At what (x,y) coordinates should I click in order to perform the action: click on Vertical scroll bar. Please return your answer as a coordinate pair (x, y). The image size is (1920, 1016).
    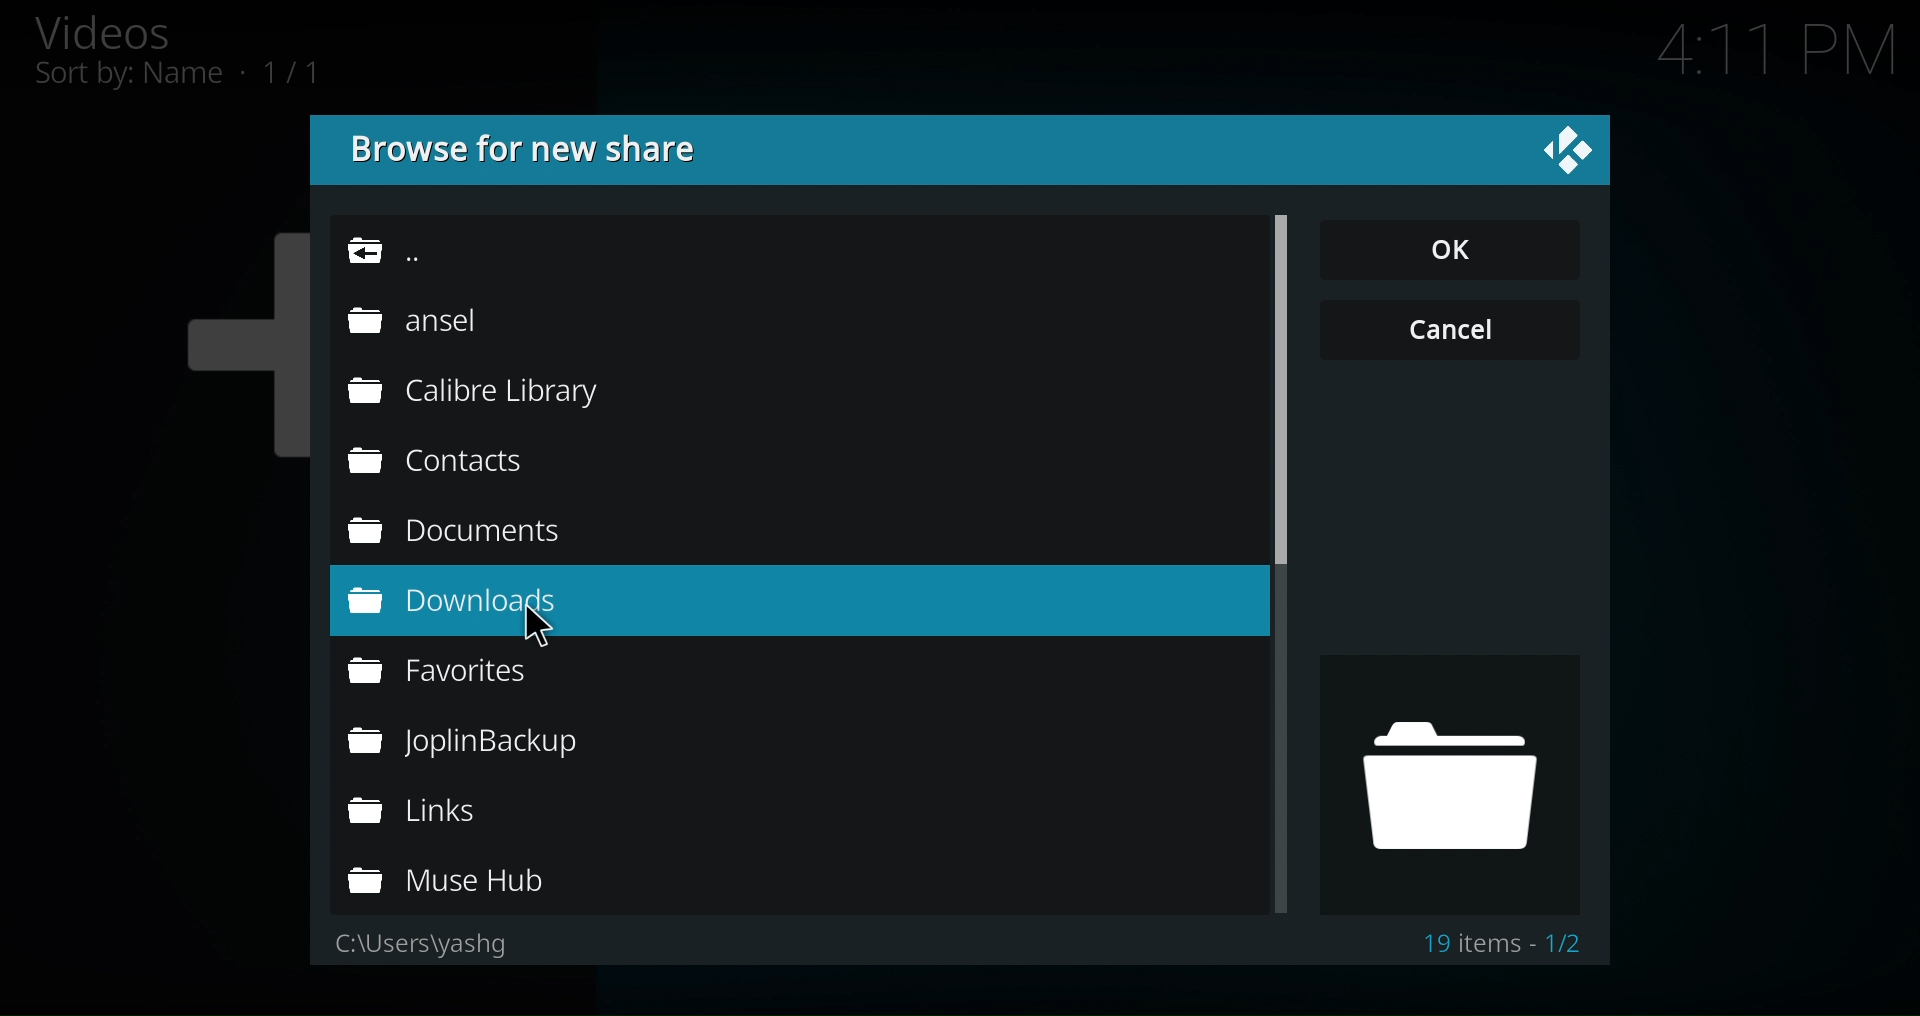
    Looking at the image, I should click on (1288, 401).